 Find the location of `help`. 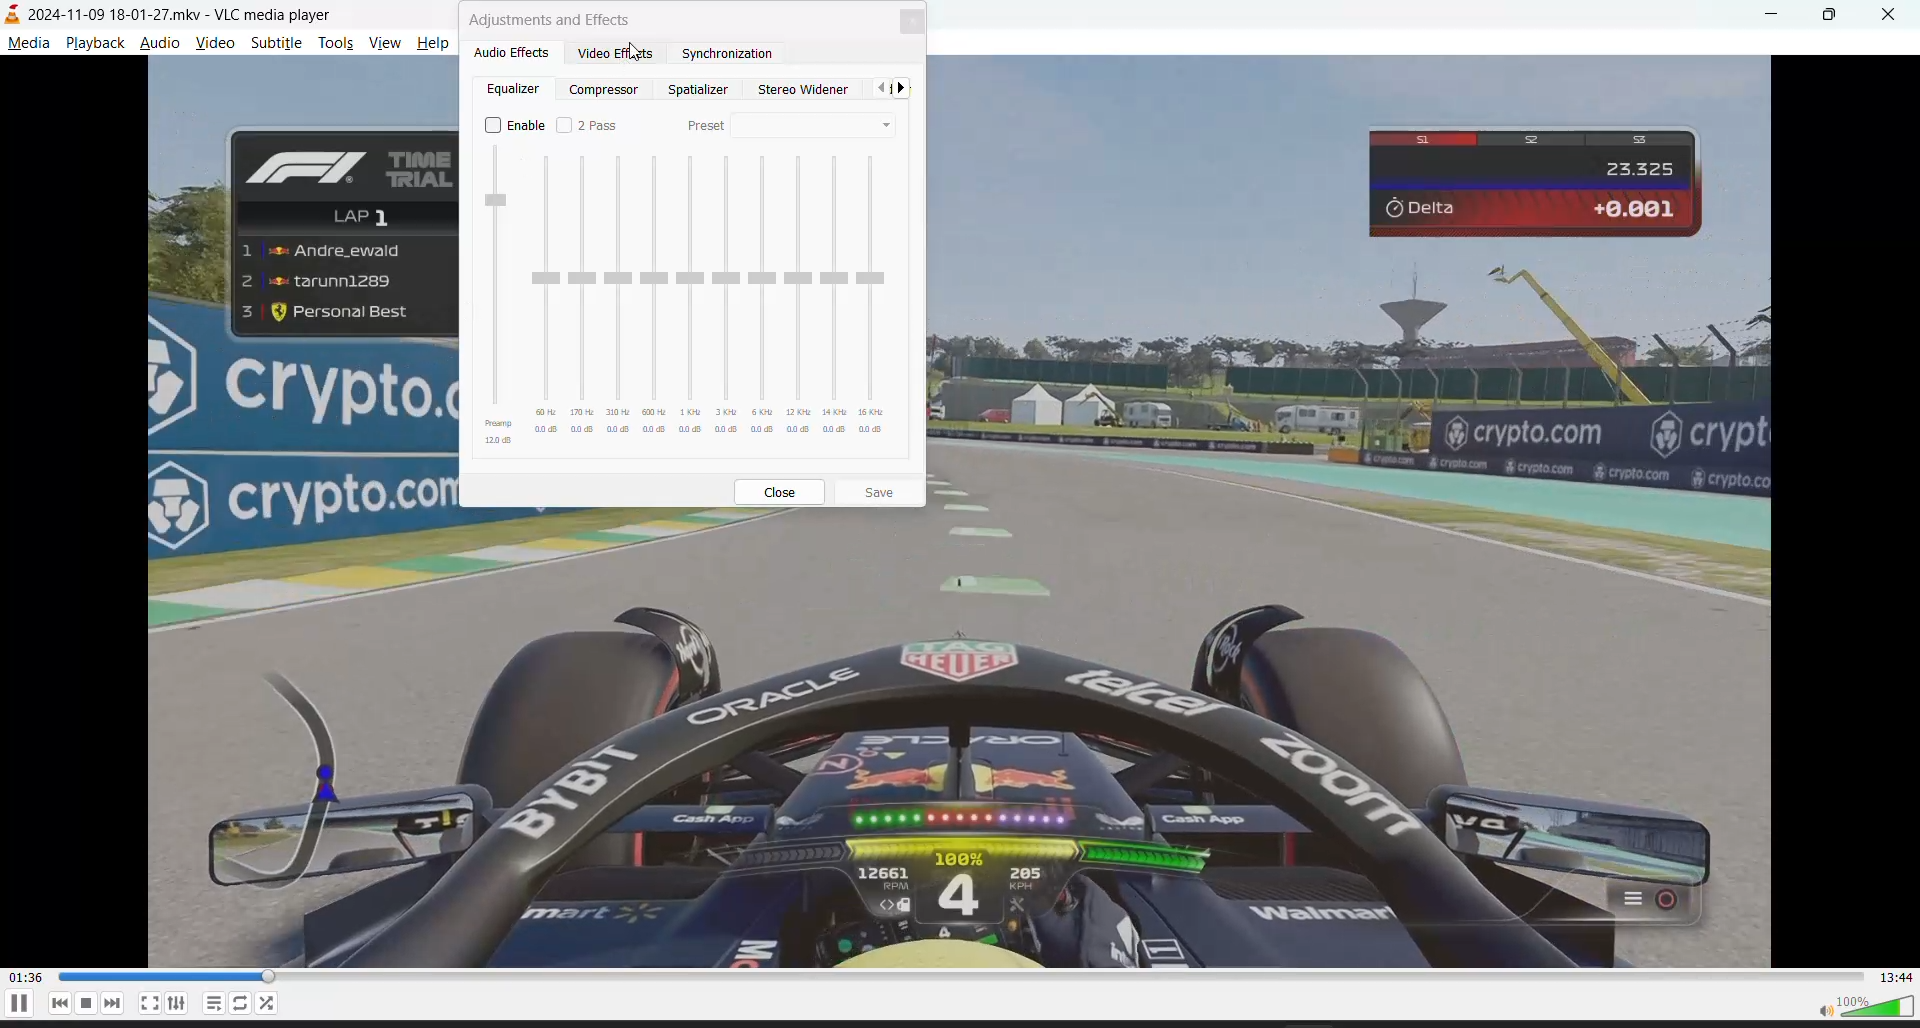

help is located at coordinates (437, 42).